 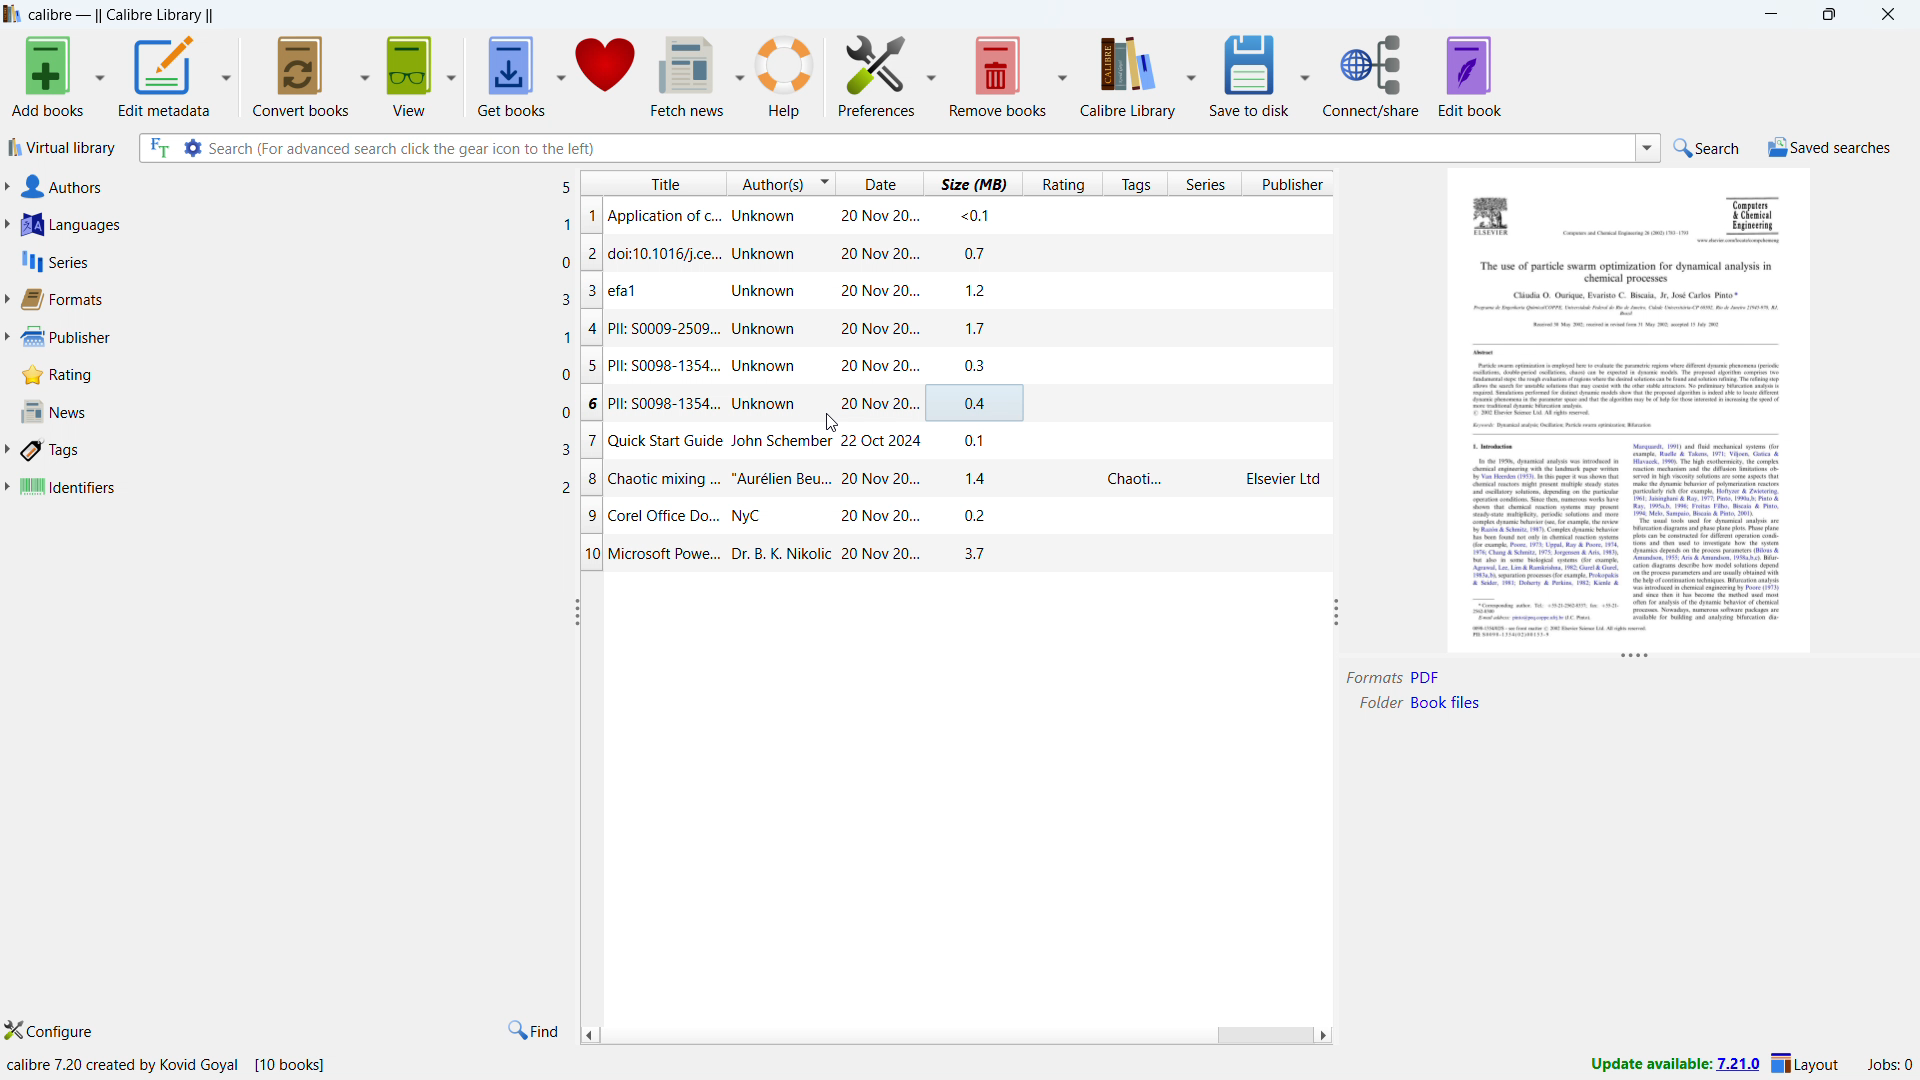 I want to click on search history, so click(x=1649, y=147).